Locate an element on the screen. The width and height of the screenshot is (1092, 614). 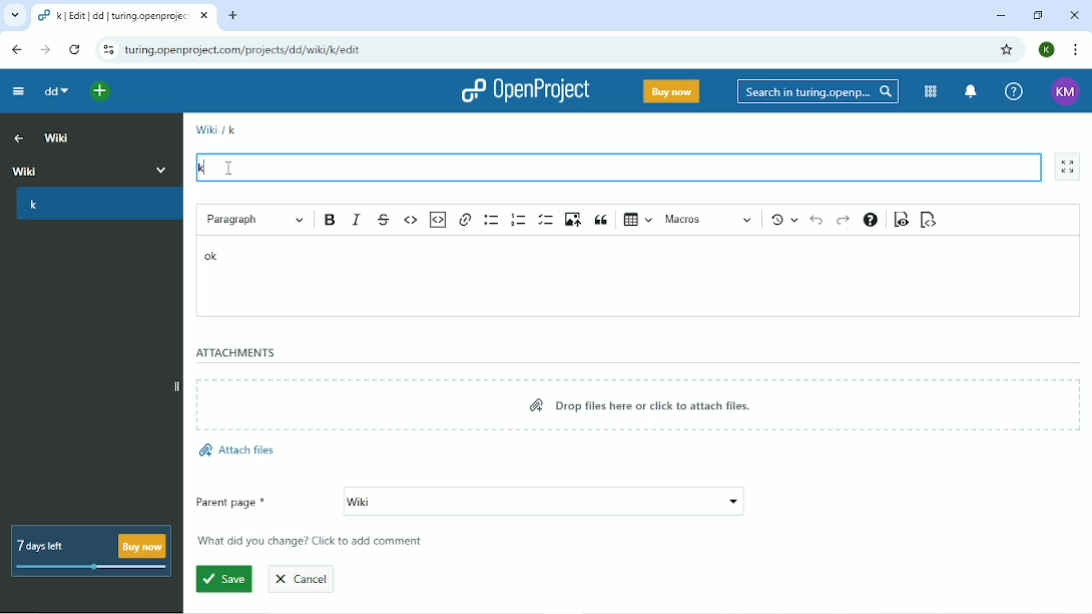
Bold is located at coordinates (330, 221).